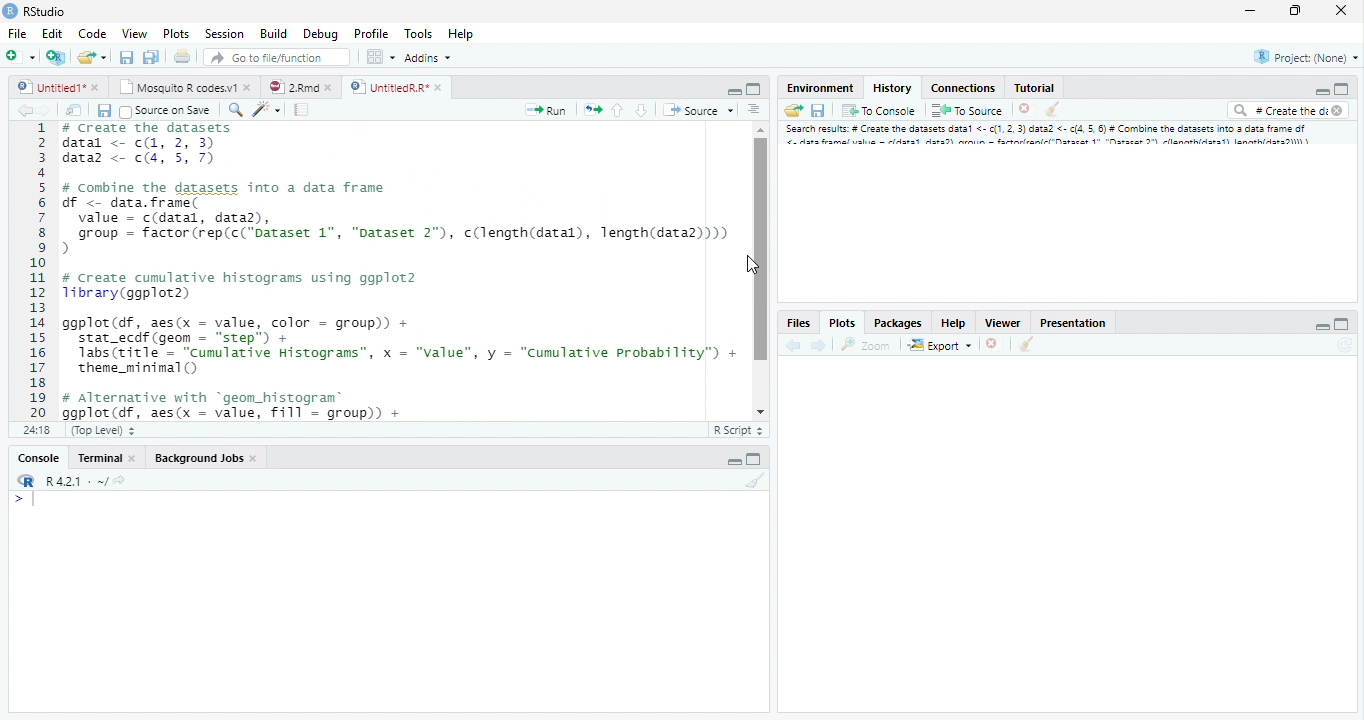  I want to click on Plots, so click(841, 322).